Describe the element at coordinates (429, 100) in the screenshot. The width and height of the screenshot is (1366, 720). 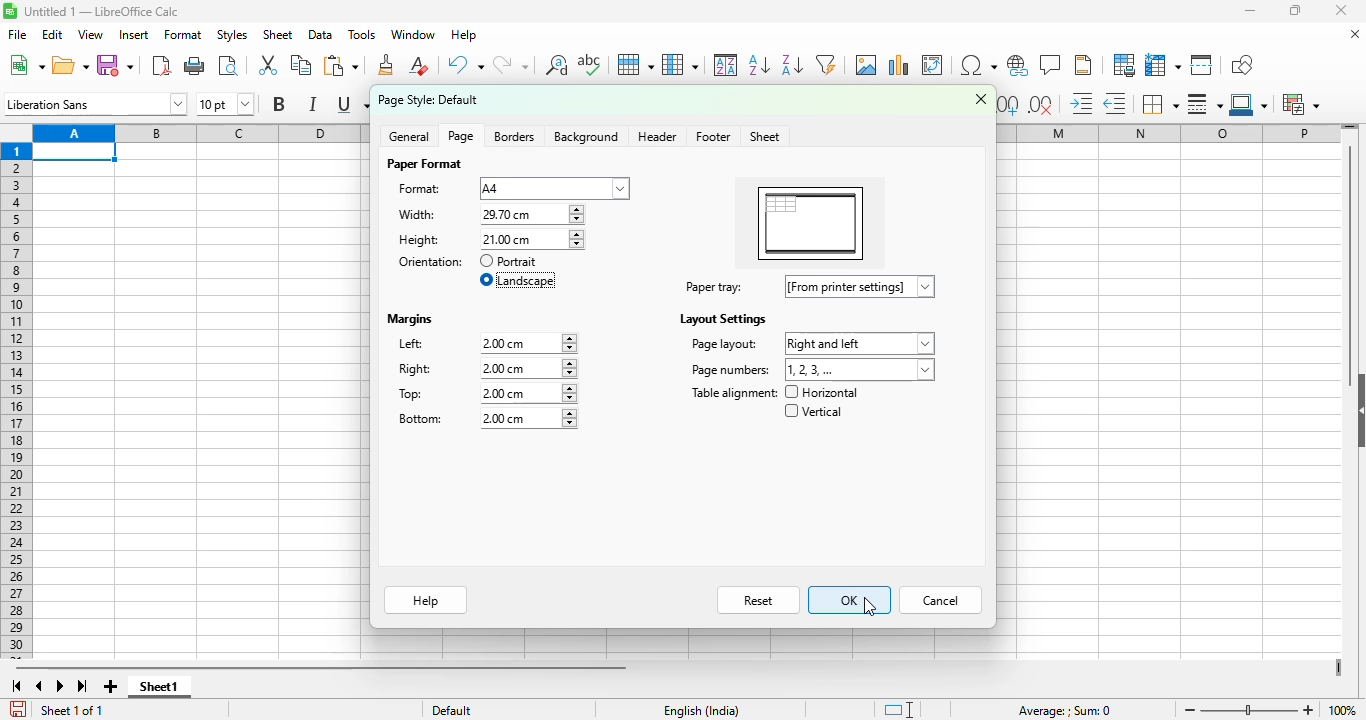
I see `page style default` at that location.